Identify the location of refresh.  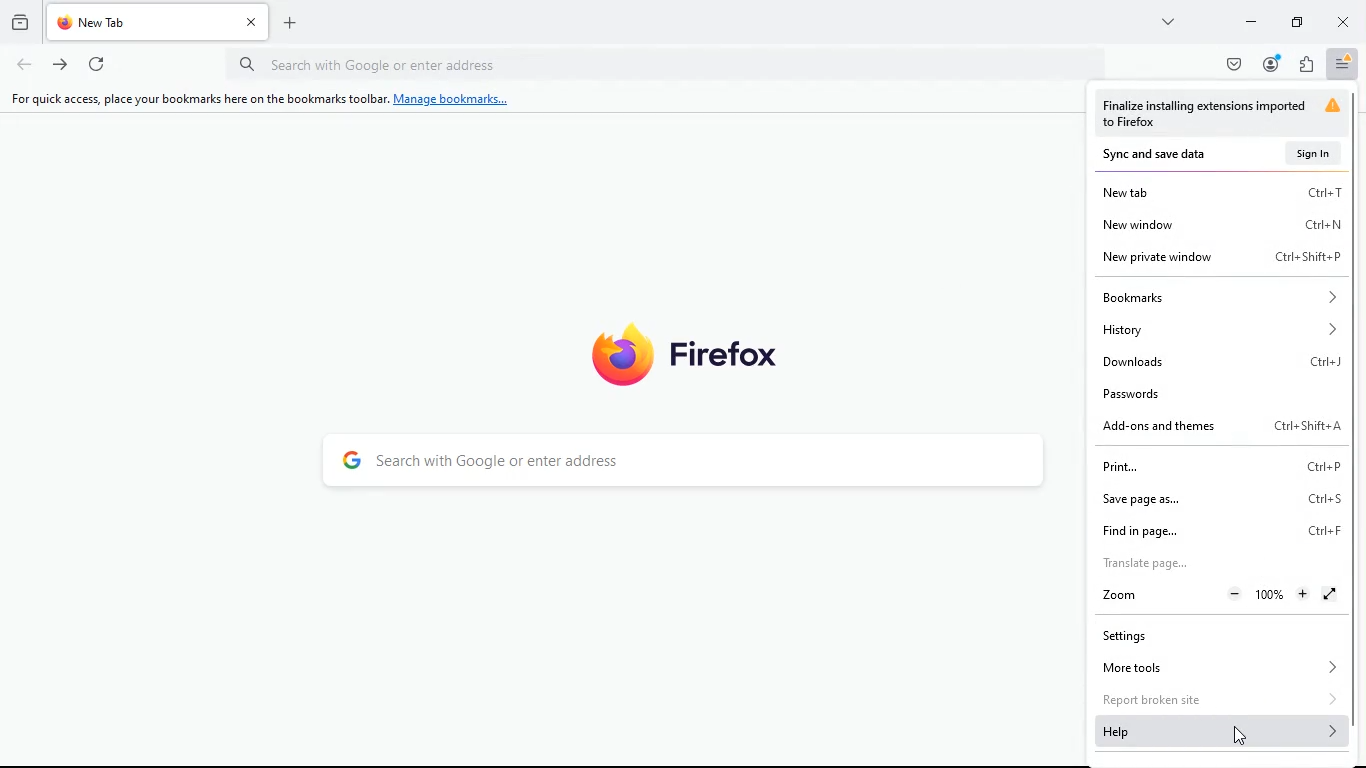
(99, 65).